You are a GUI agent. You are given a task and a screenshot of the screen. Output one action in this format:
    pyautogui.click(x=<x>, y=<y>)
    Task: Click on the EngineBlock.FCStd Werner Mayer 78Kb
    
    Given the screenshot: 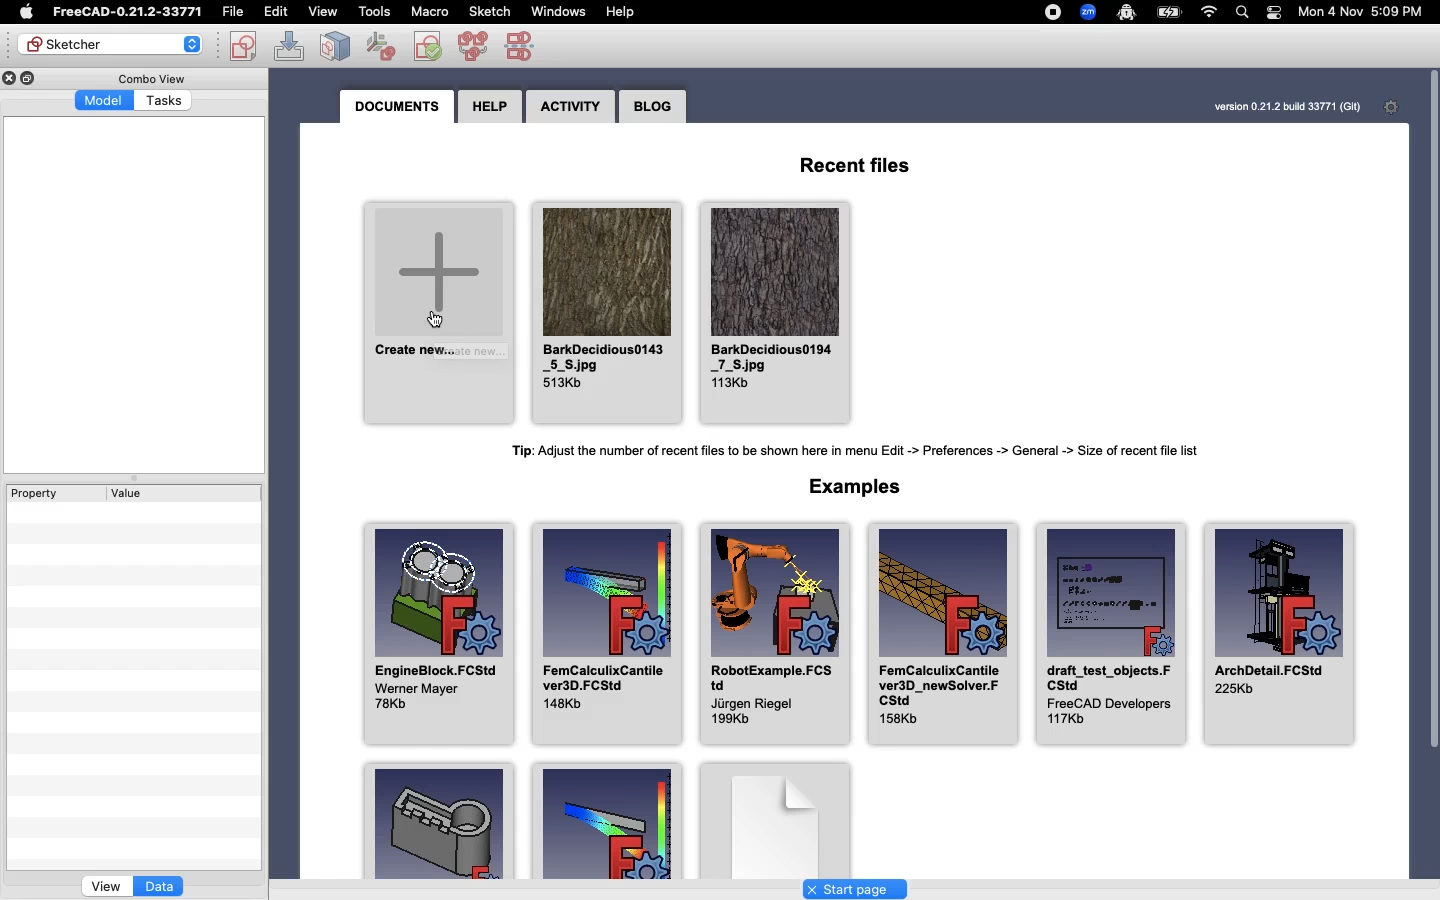 What is the action you would take?
    pyautogui.click(x=442, y=637)
    